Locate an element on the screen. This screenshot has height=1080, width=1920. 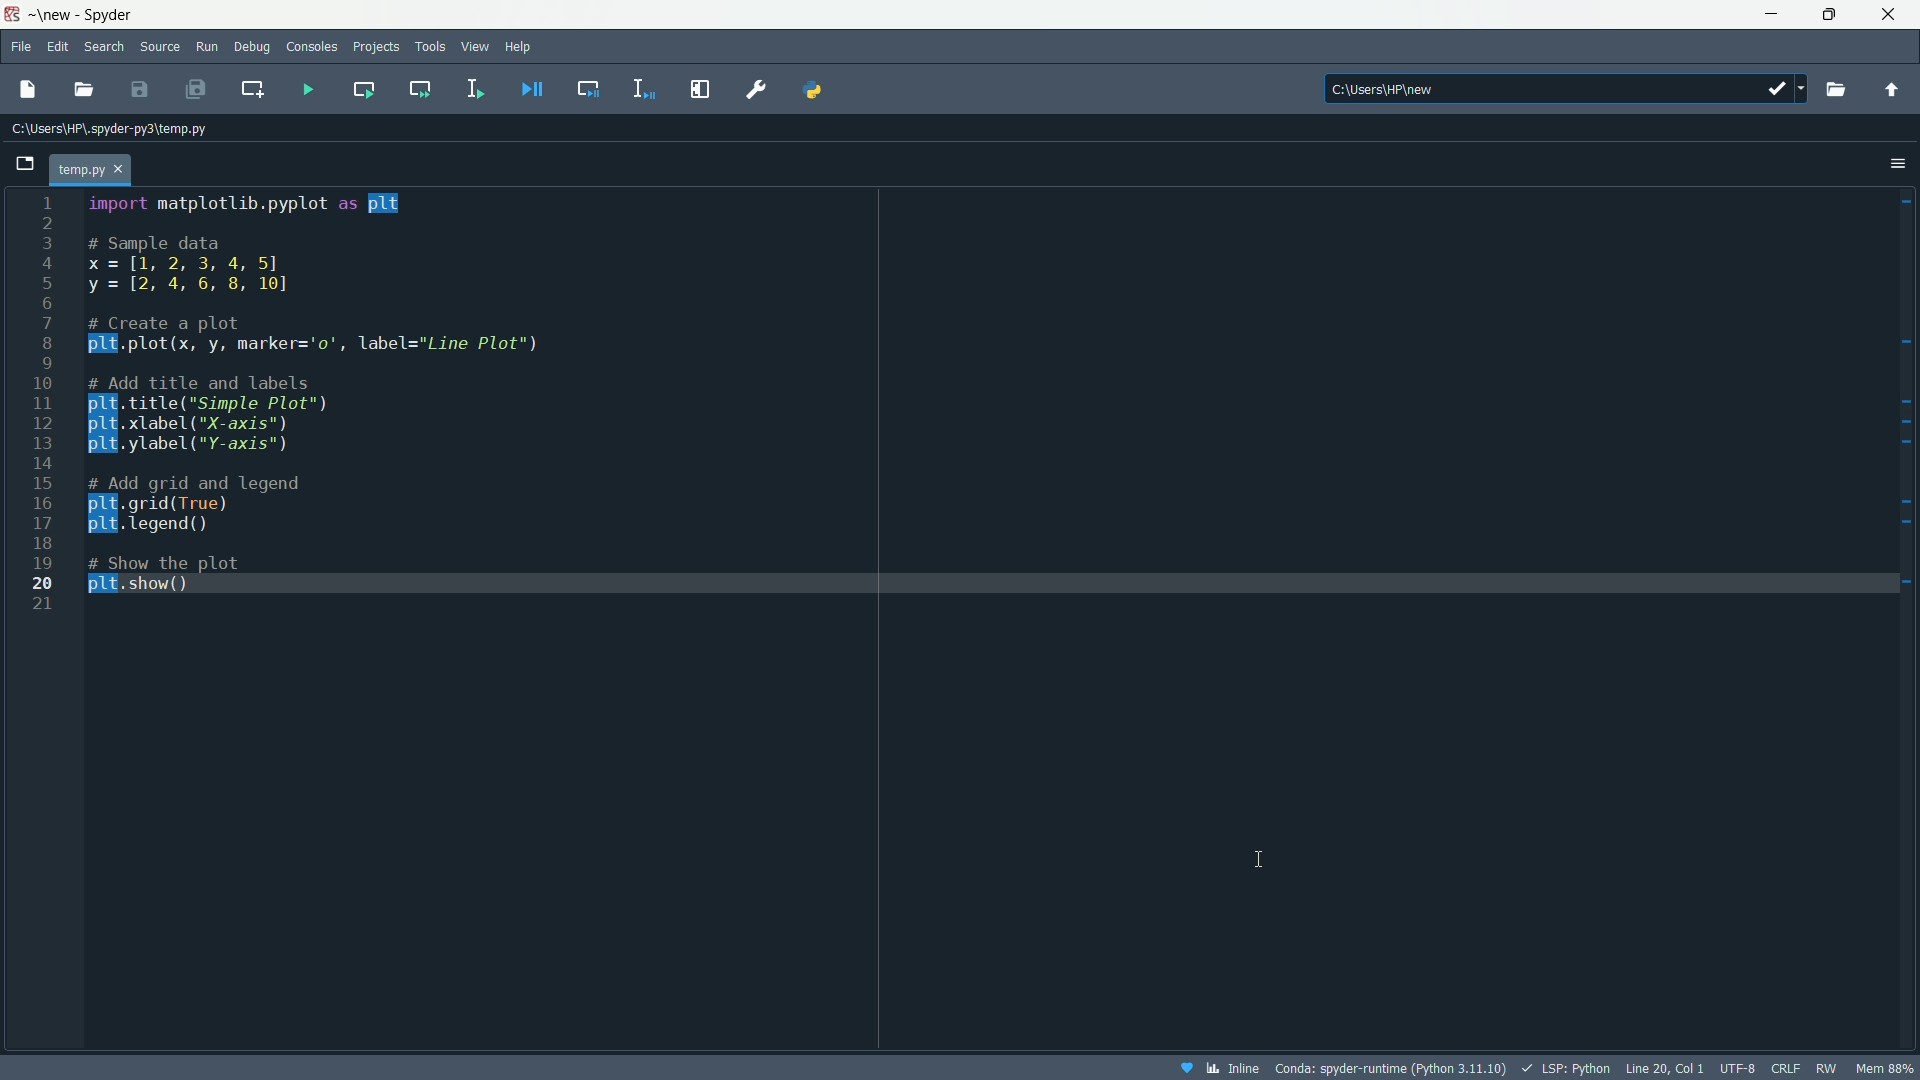
preferences is located at coordinates (758, 88).